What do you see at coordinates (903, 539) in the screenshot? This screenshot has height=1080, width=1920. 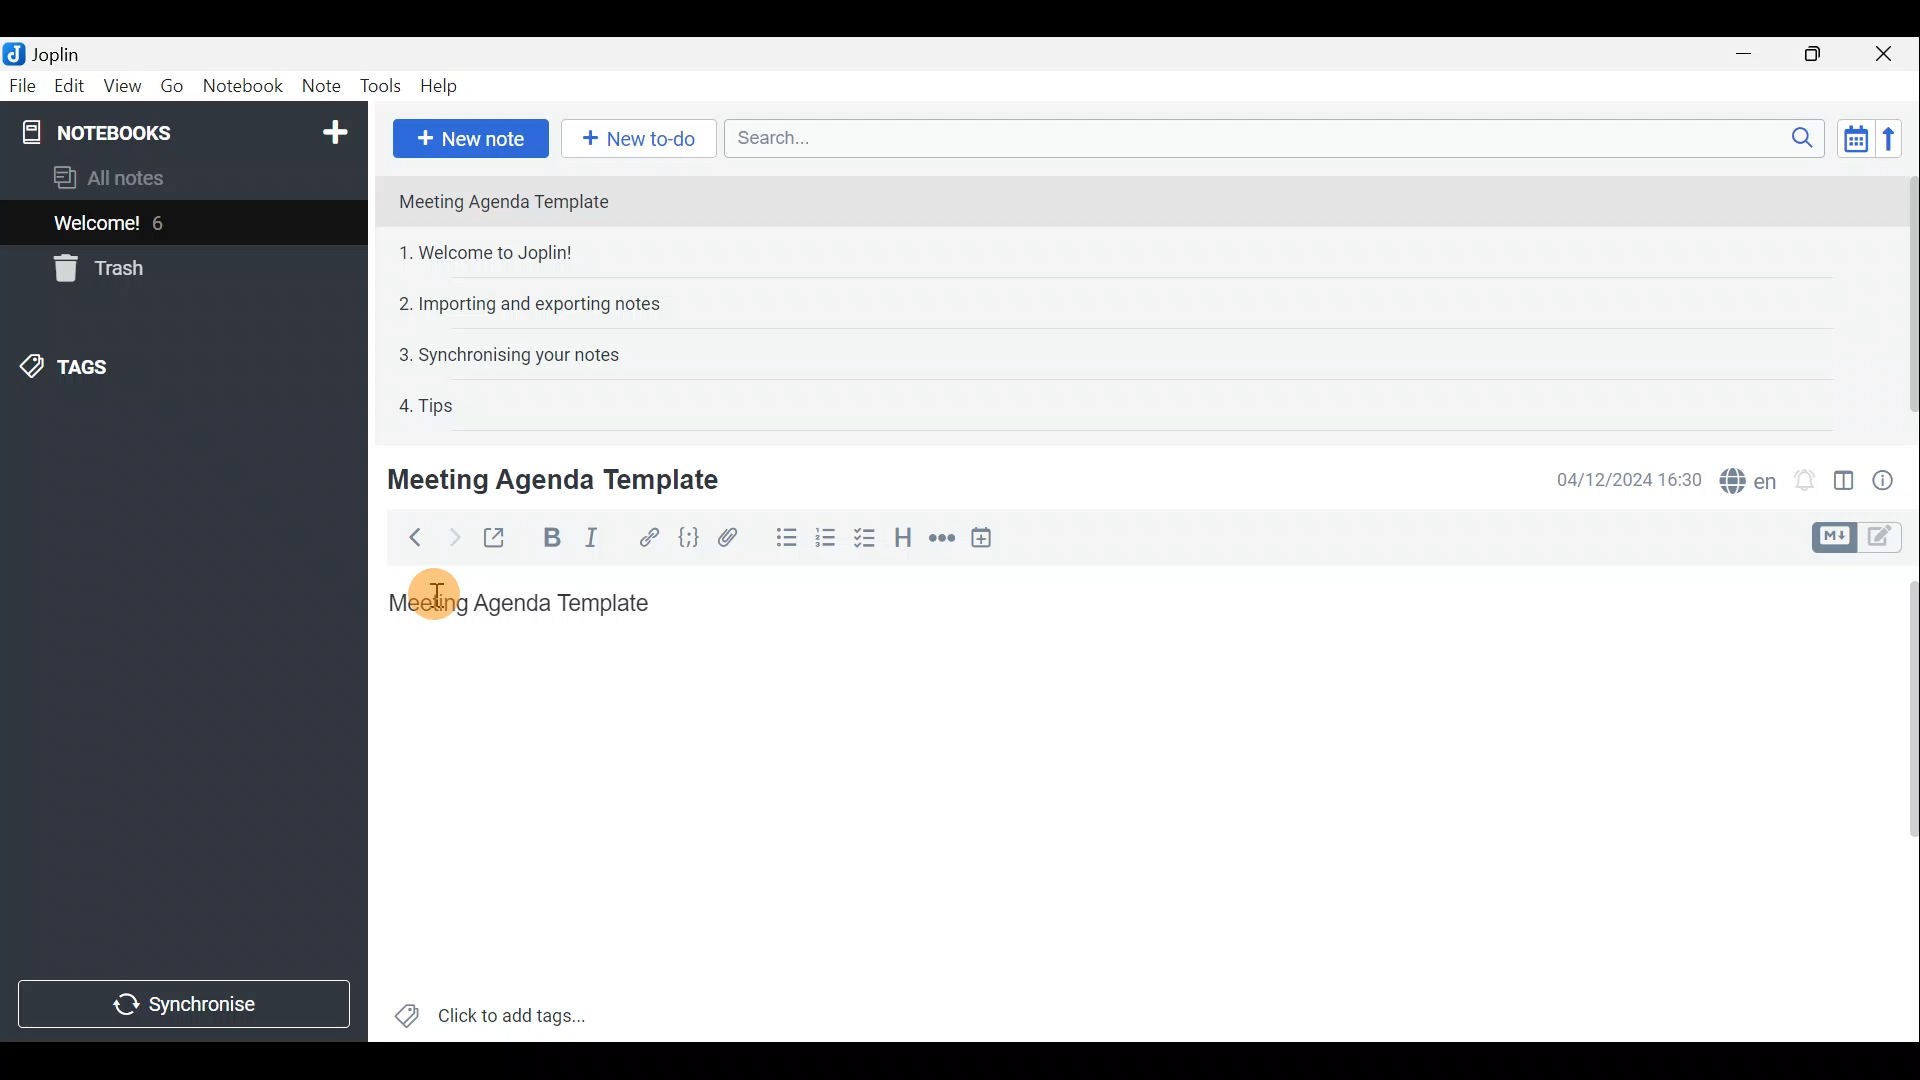 I see `Heading` at bounding box center [903, 539].